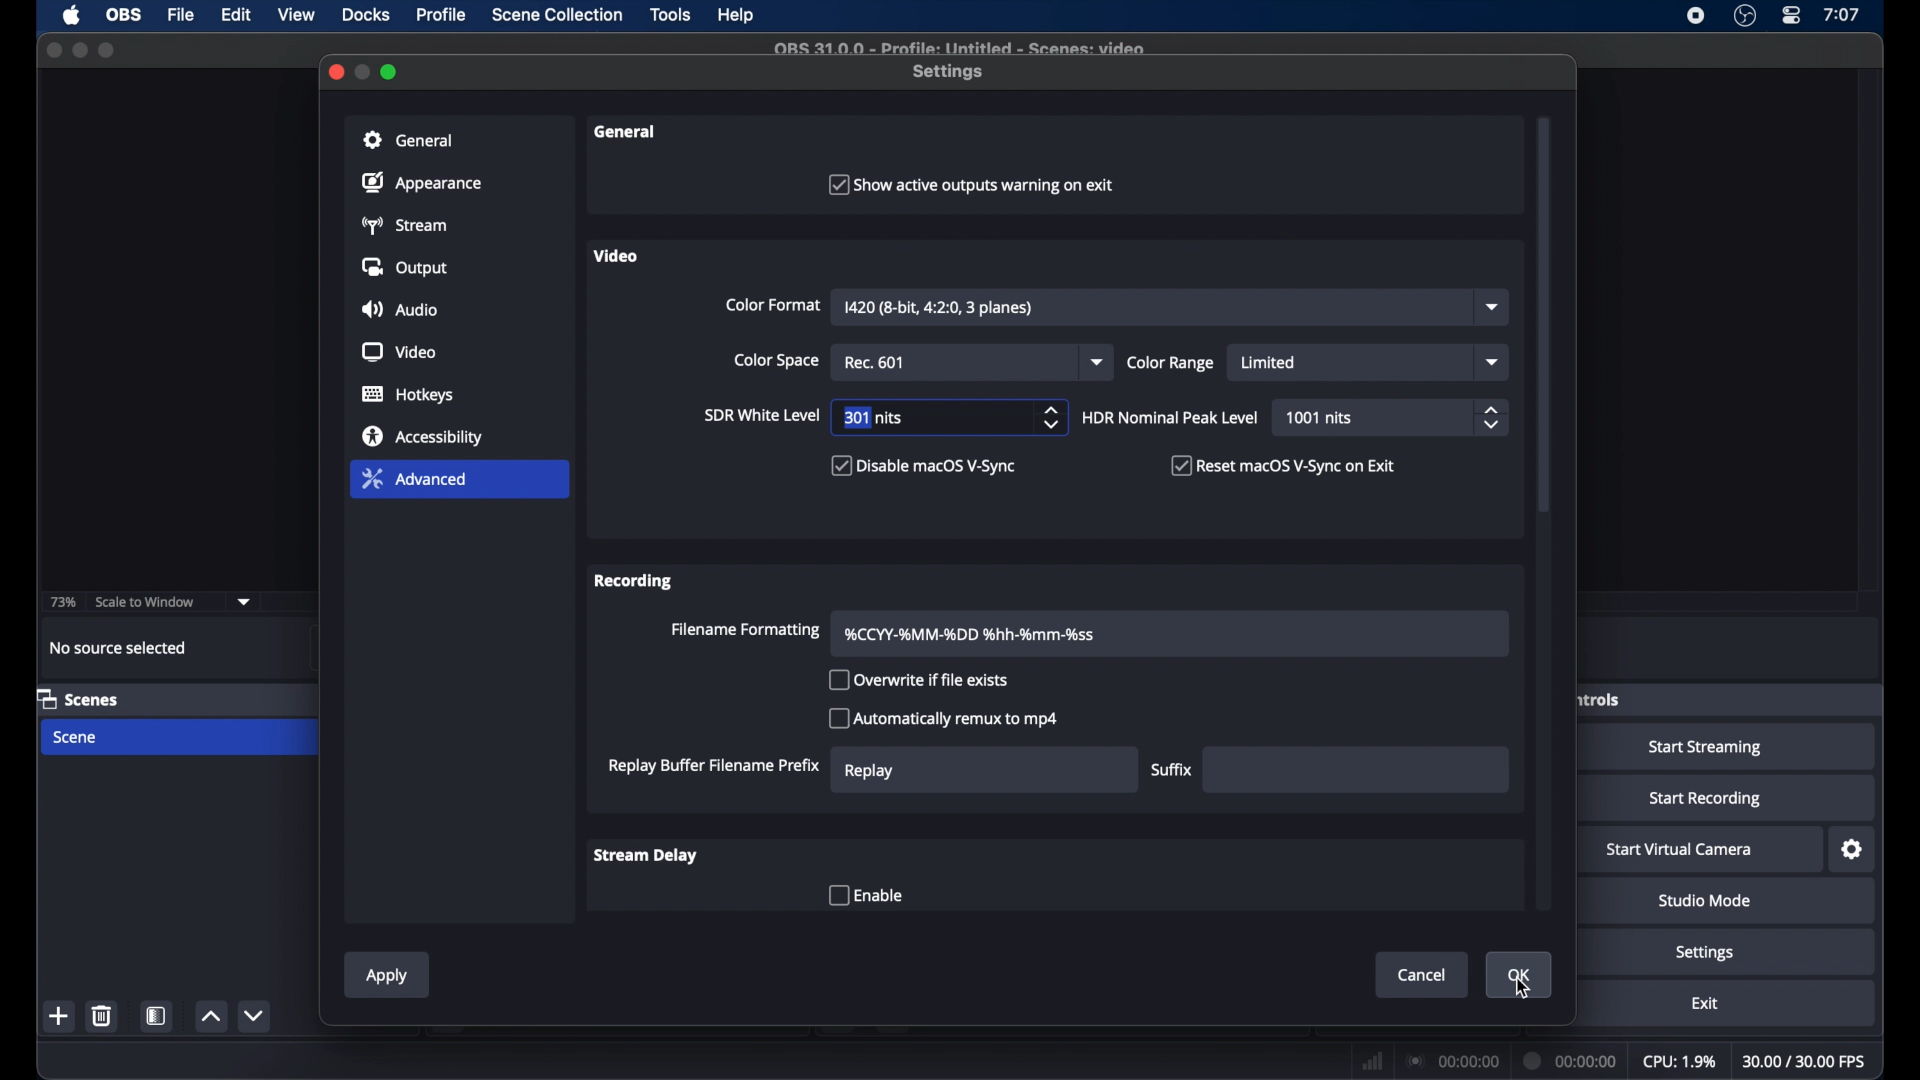 The image size is (1920, 1080). I want to click on dropdown, so click(1099, 362).